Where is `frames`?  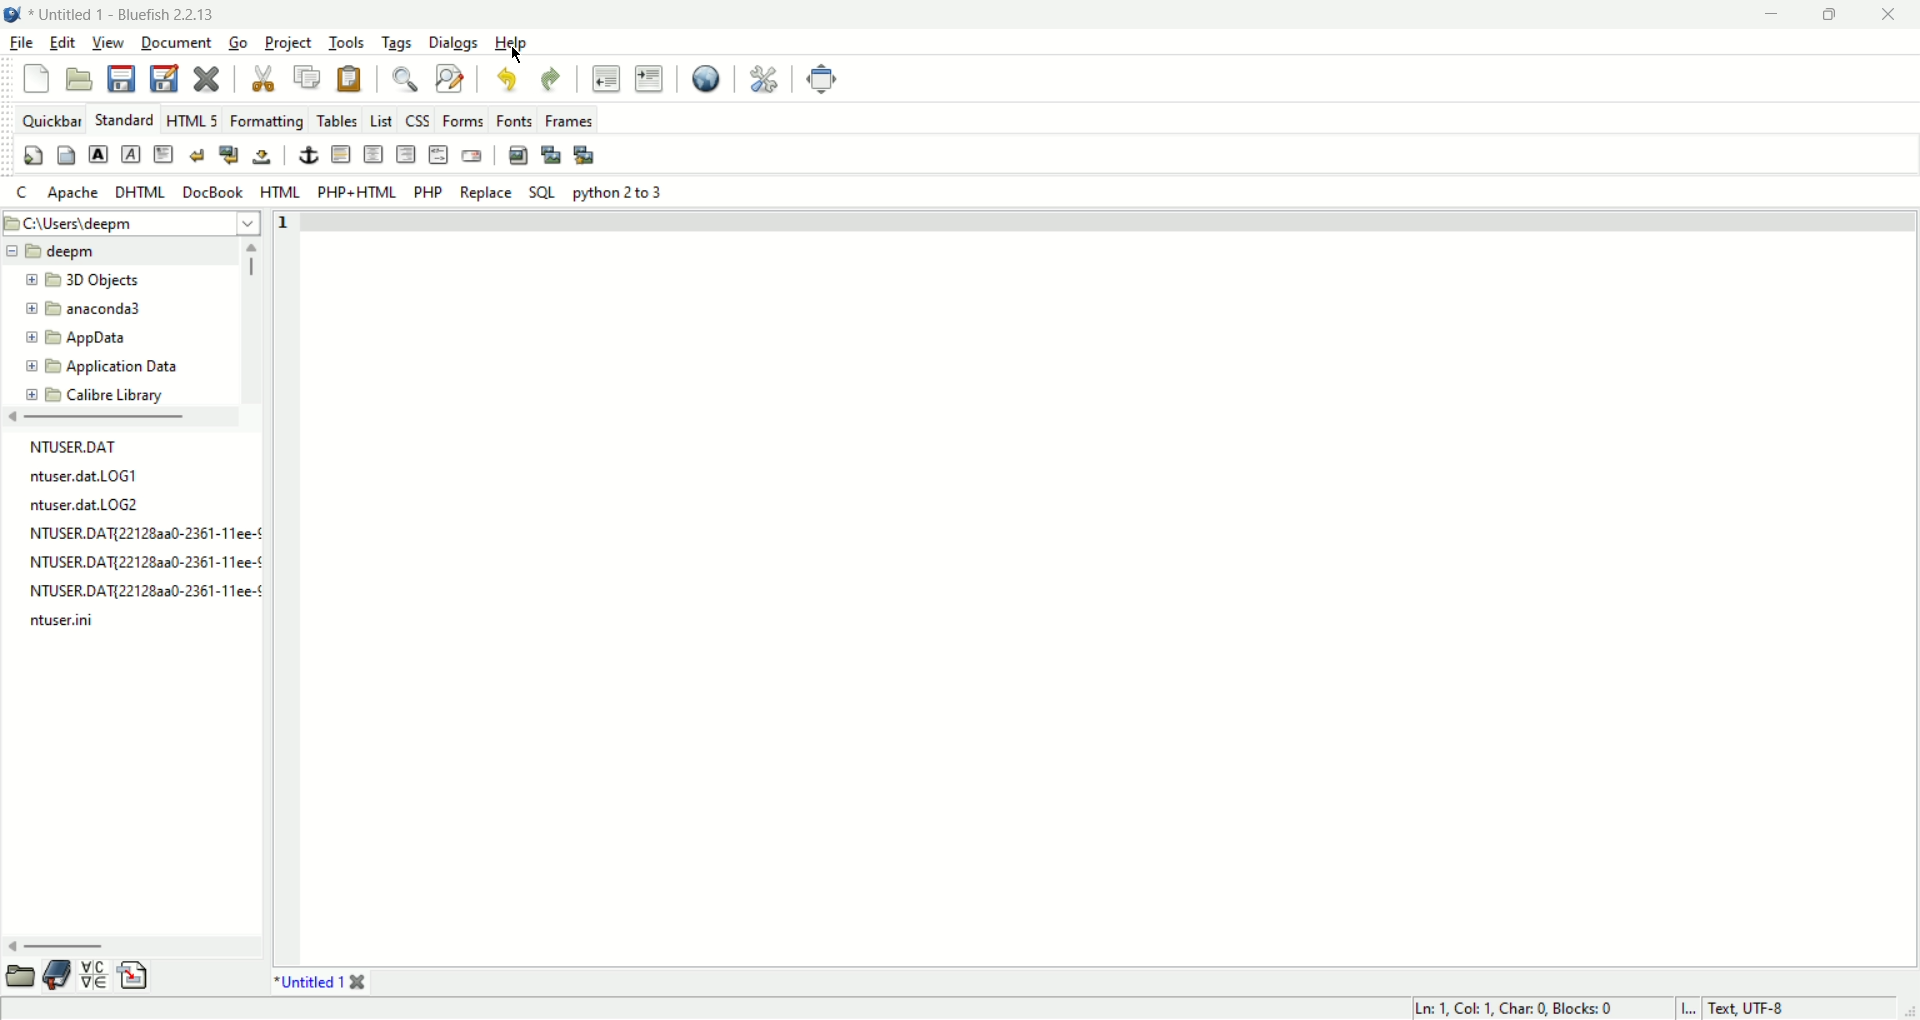
frames is located at coordinates (569, 119).